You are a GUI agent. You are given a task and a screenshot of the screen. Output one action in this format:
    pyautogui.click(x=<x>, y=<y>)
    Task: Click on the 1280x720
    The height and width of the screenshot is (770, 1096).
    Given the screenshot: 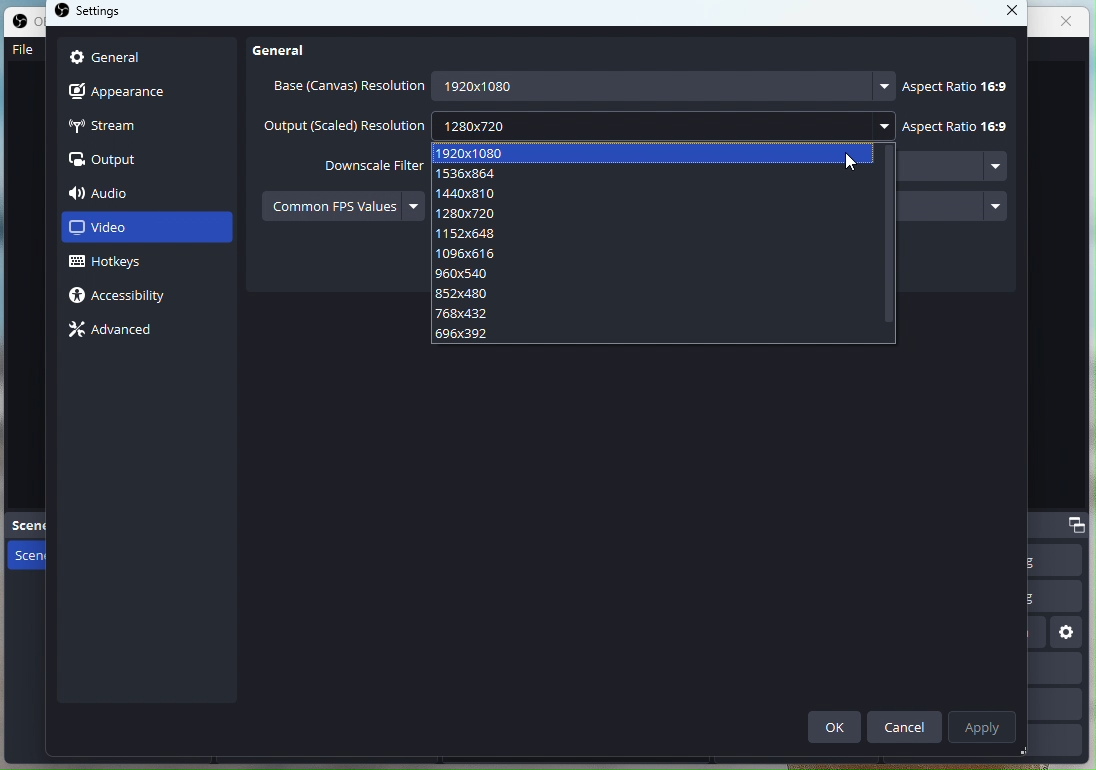 What is the action you would take?
    pyautogui.click(x=660, y=124)
    